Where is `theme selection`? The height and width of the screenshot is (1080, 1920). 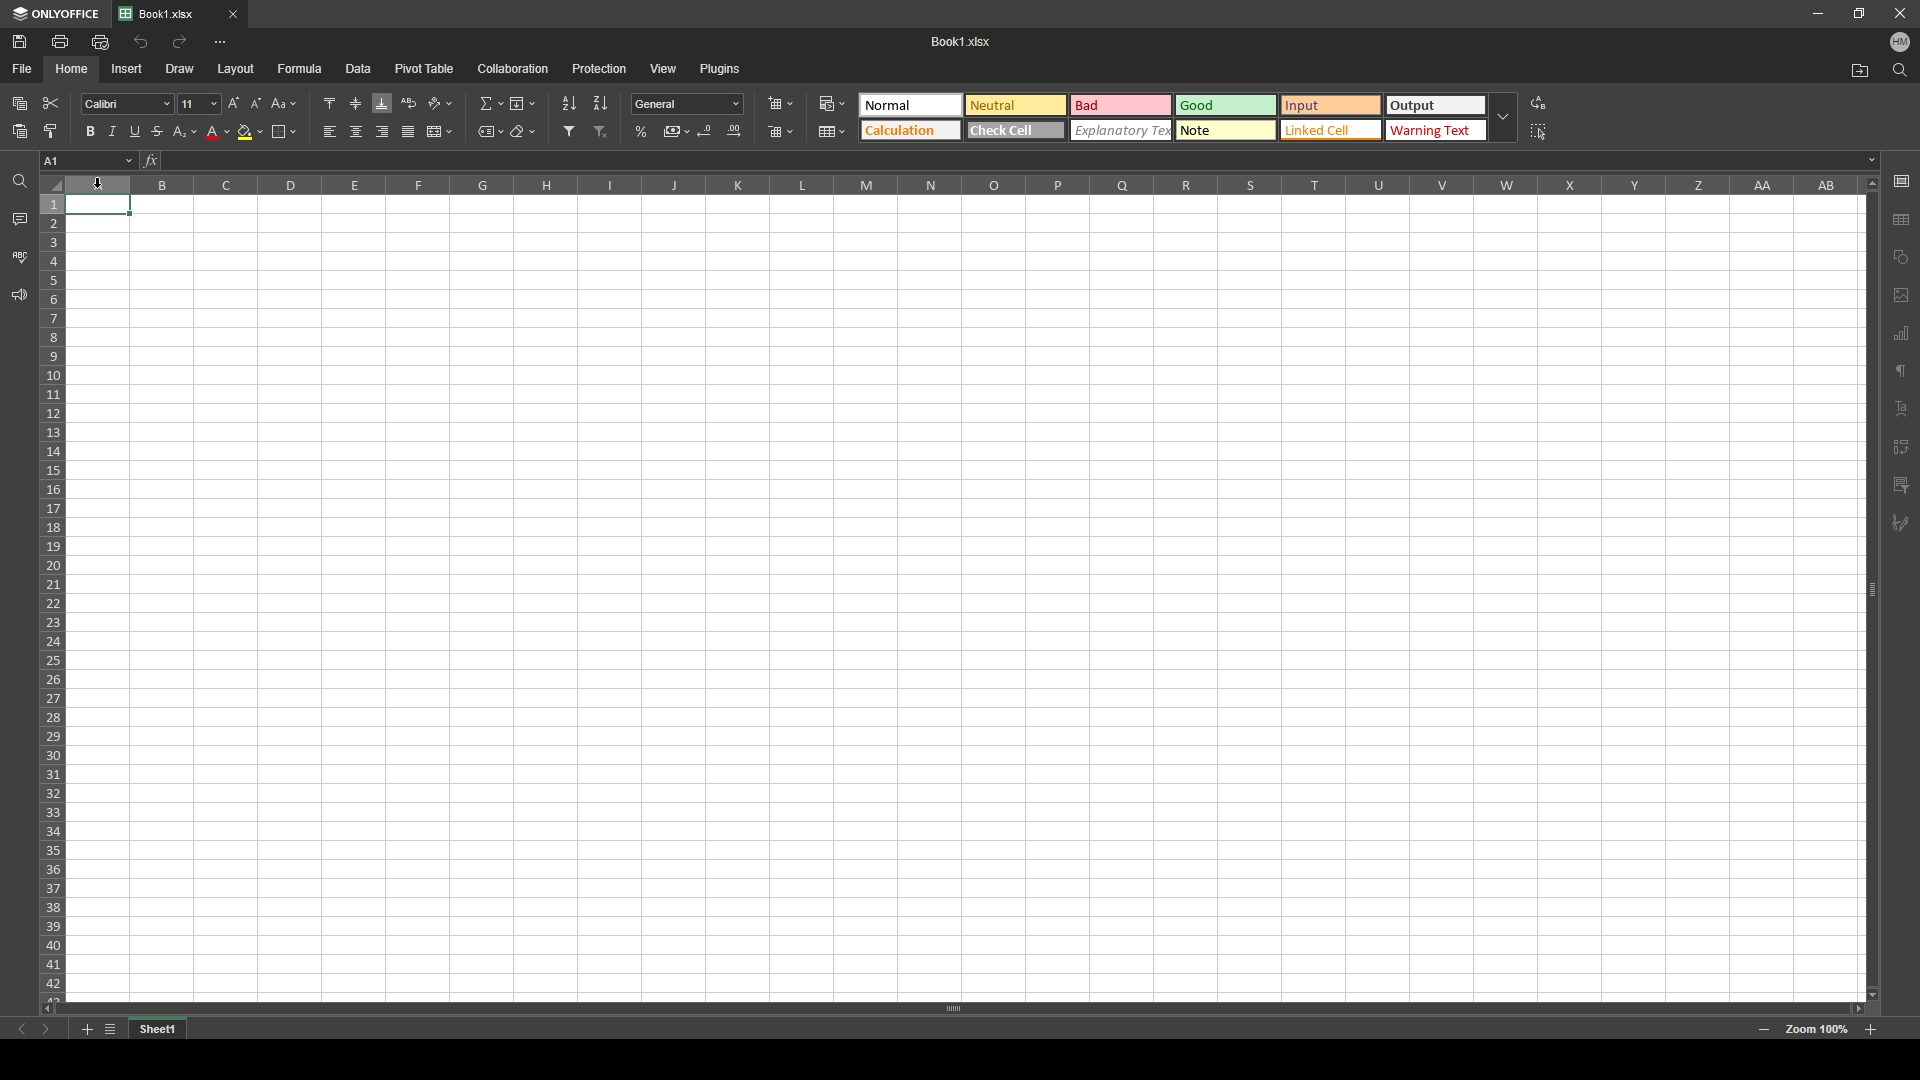
theme selection is located at coordinates (1170, 118).